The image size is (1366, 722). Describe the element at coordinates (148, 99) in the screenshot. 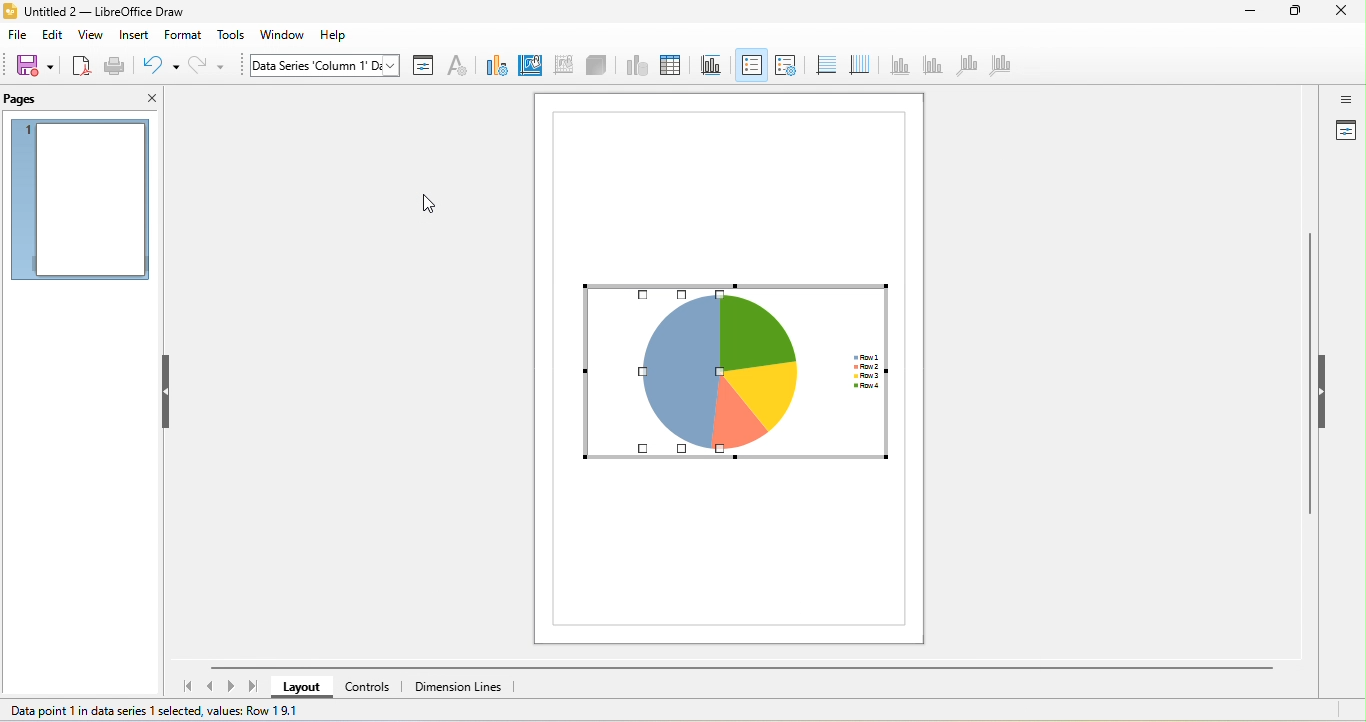

I see `close` at that location.